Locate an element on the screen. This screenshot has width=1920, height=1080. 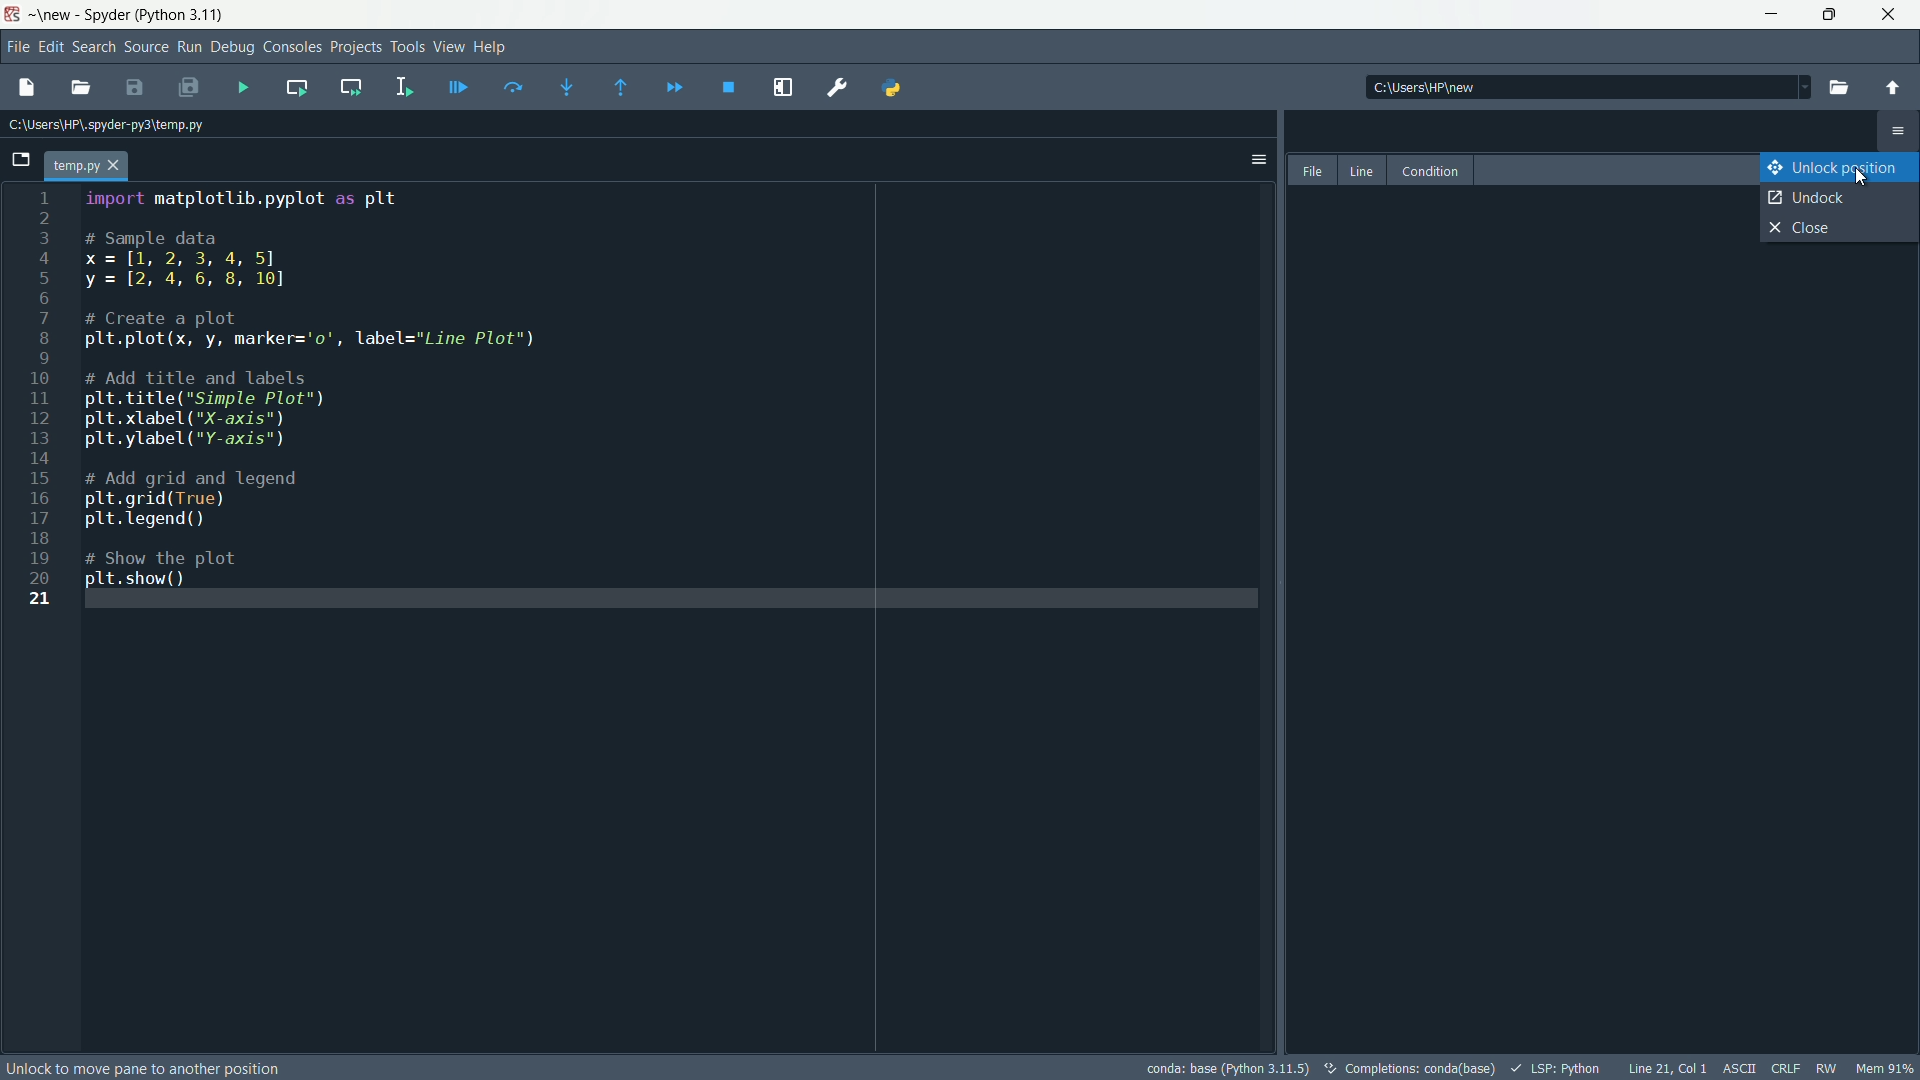
new is located at coordinates (54, 14).